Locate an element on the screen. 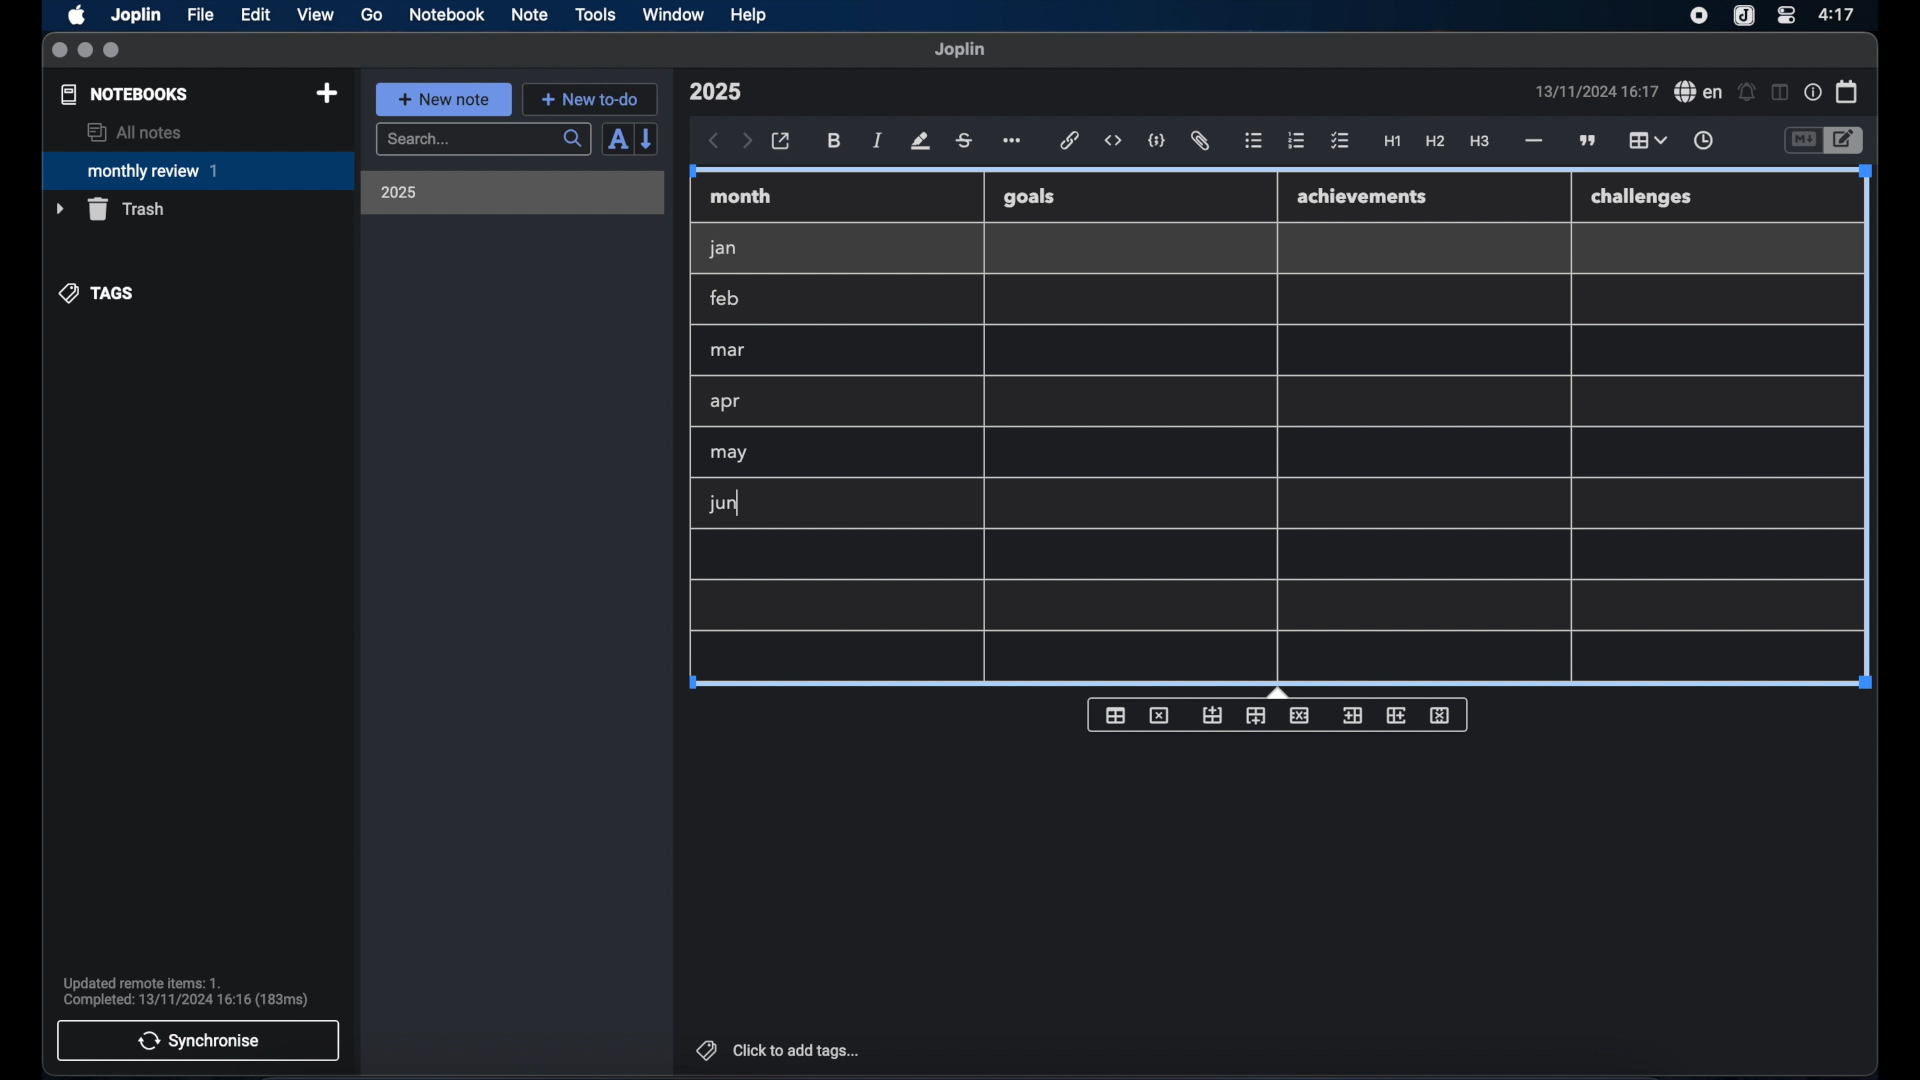  achievements is located at coordinates (1363, 197).